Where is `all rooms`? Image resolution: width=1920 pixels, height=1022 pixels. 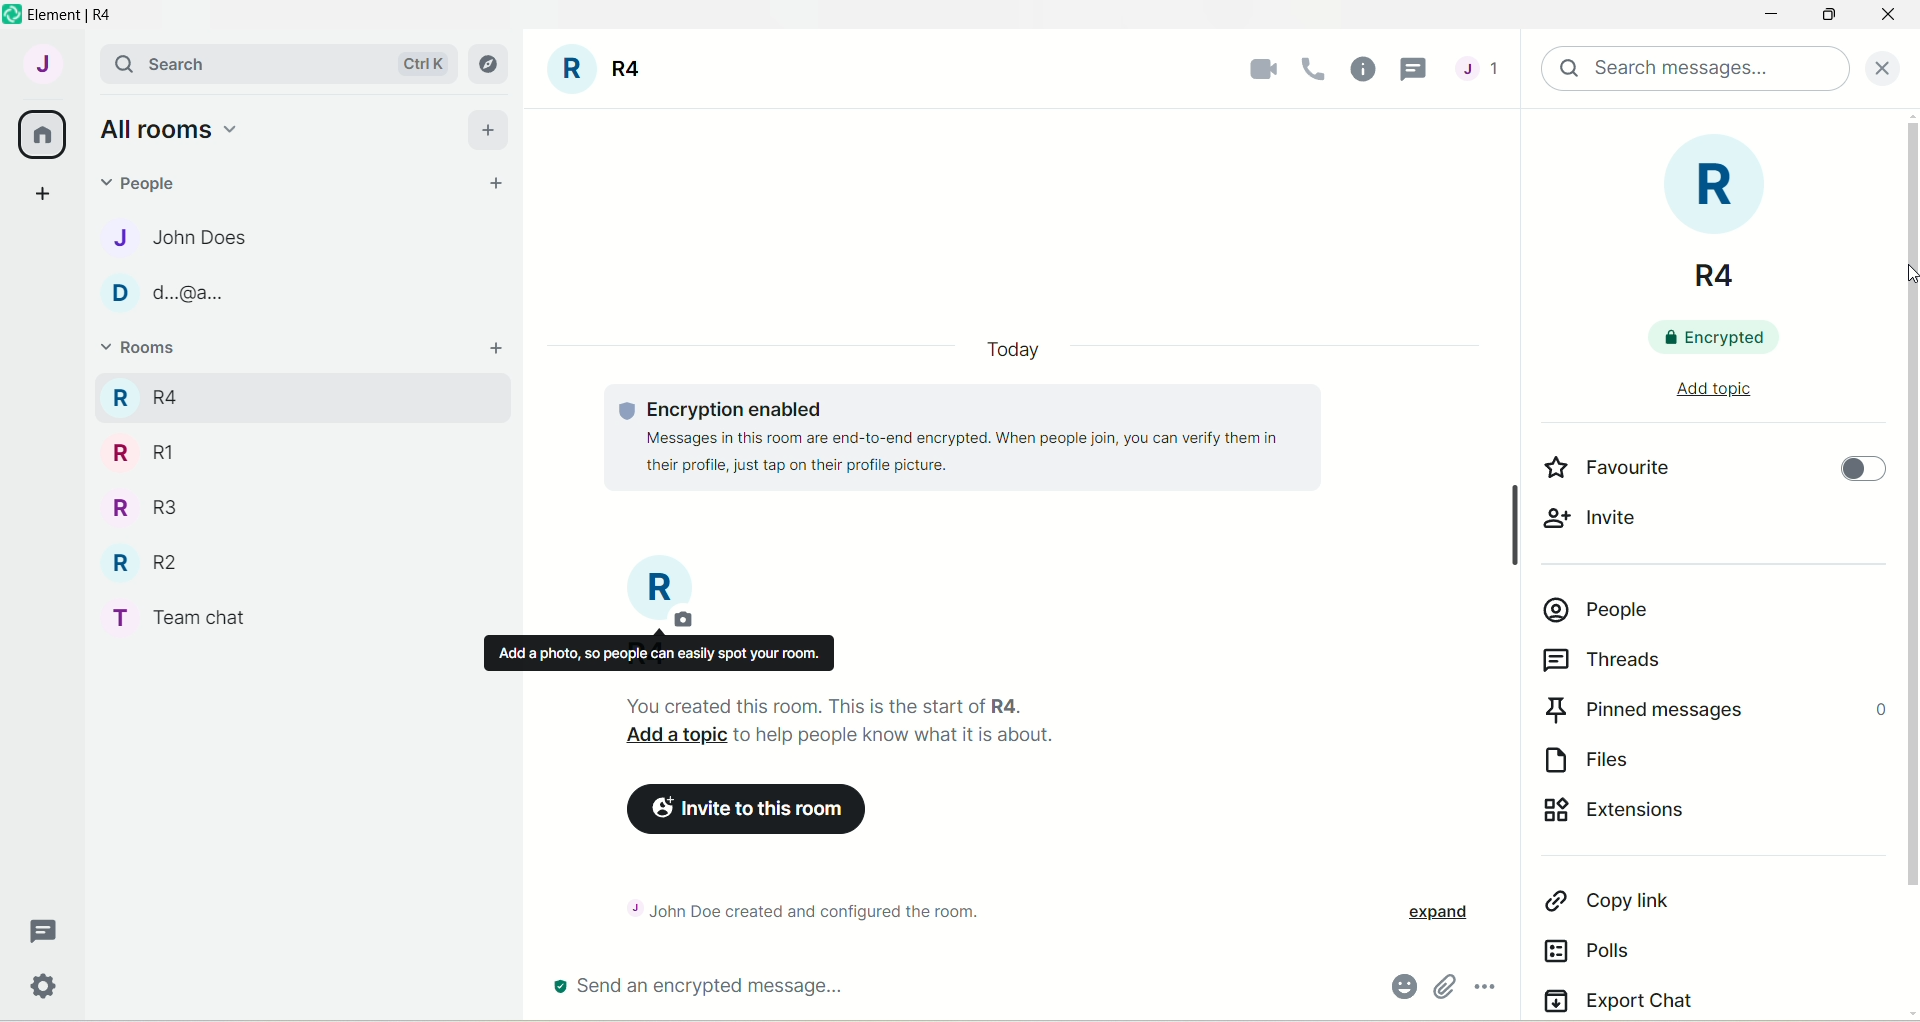
all rooms is located at coordinates (167, 128).